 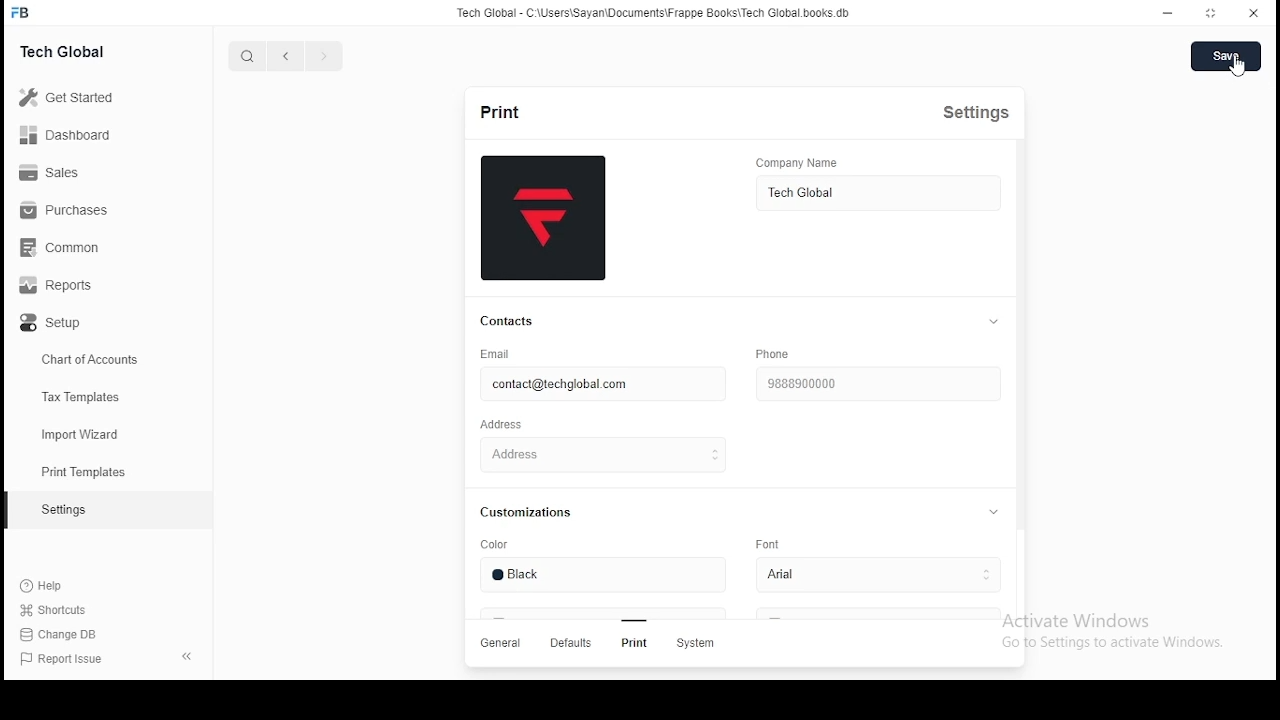 I want to click on Print, so click(x=496, y=111).